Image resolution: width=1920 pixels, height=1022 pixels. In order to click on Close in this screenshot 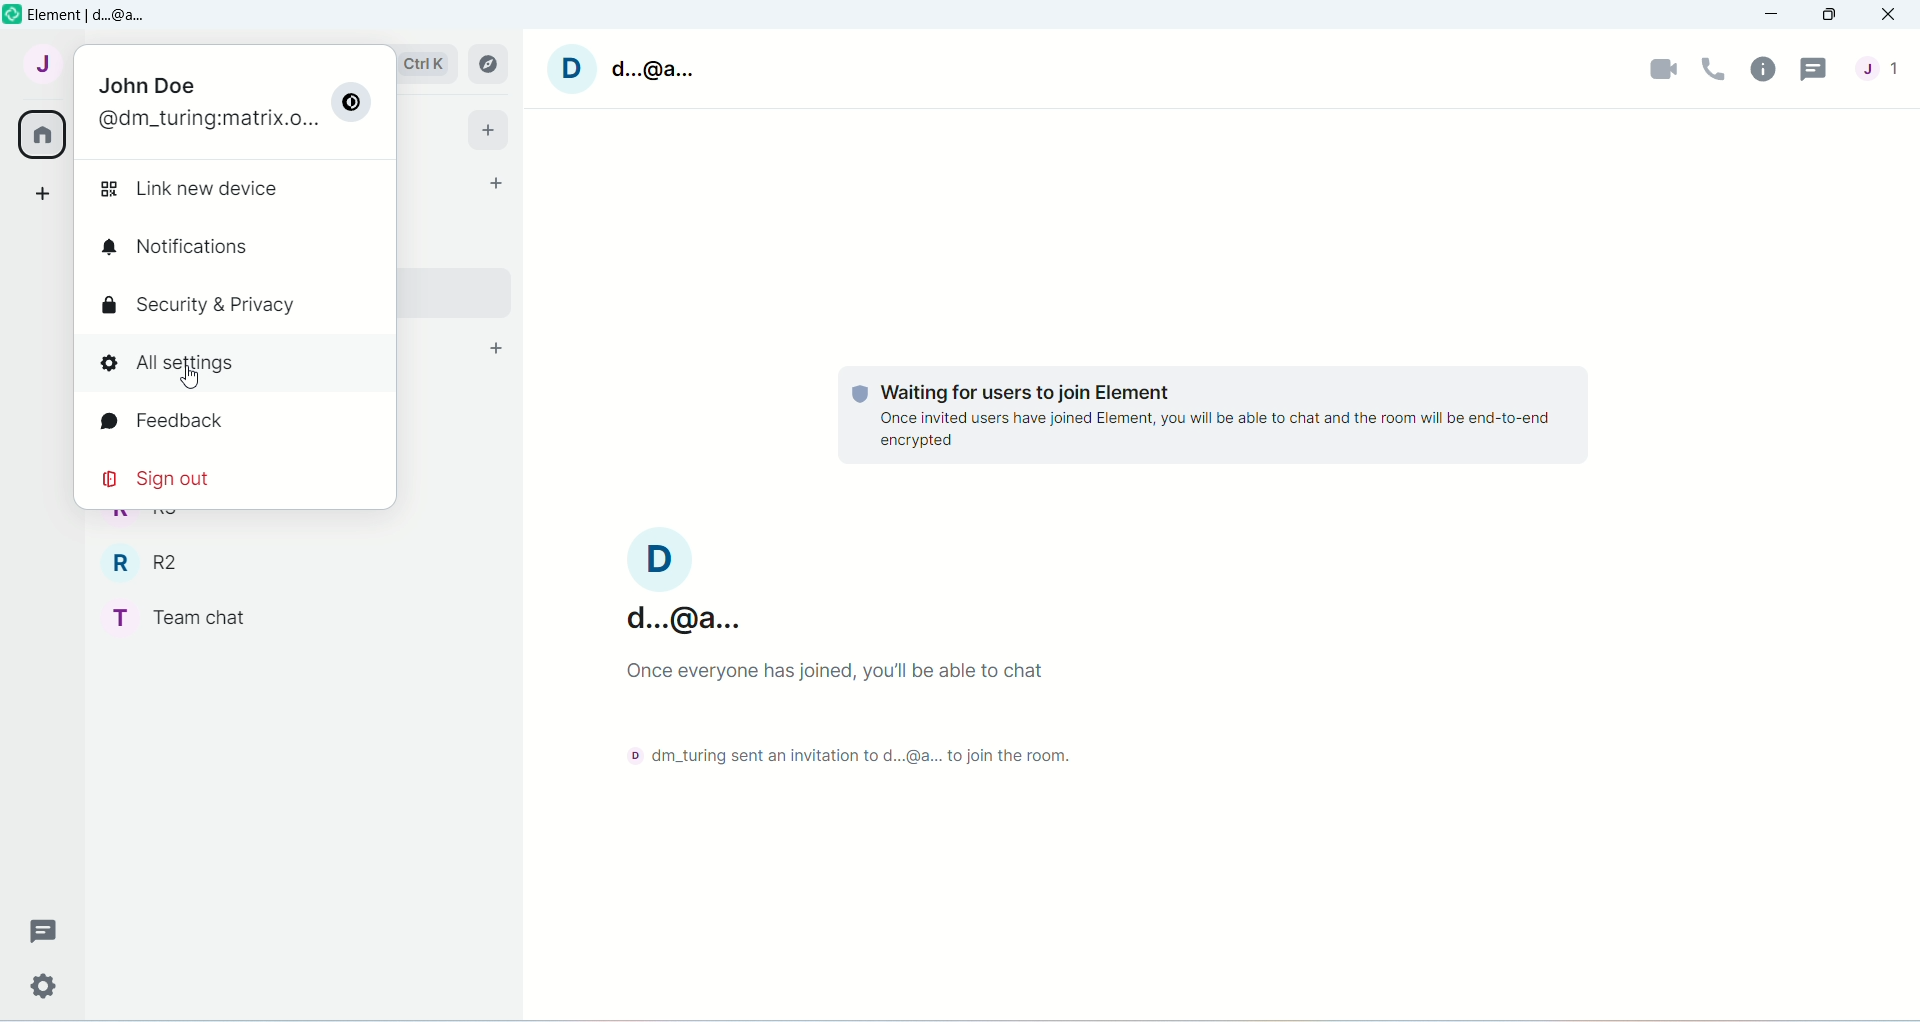, I will do `click(1892, 13)`.